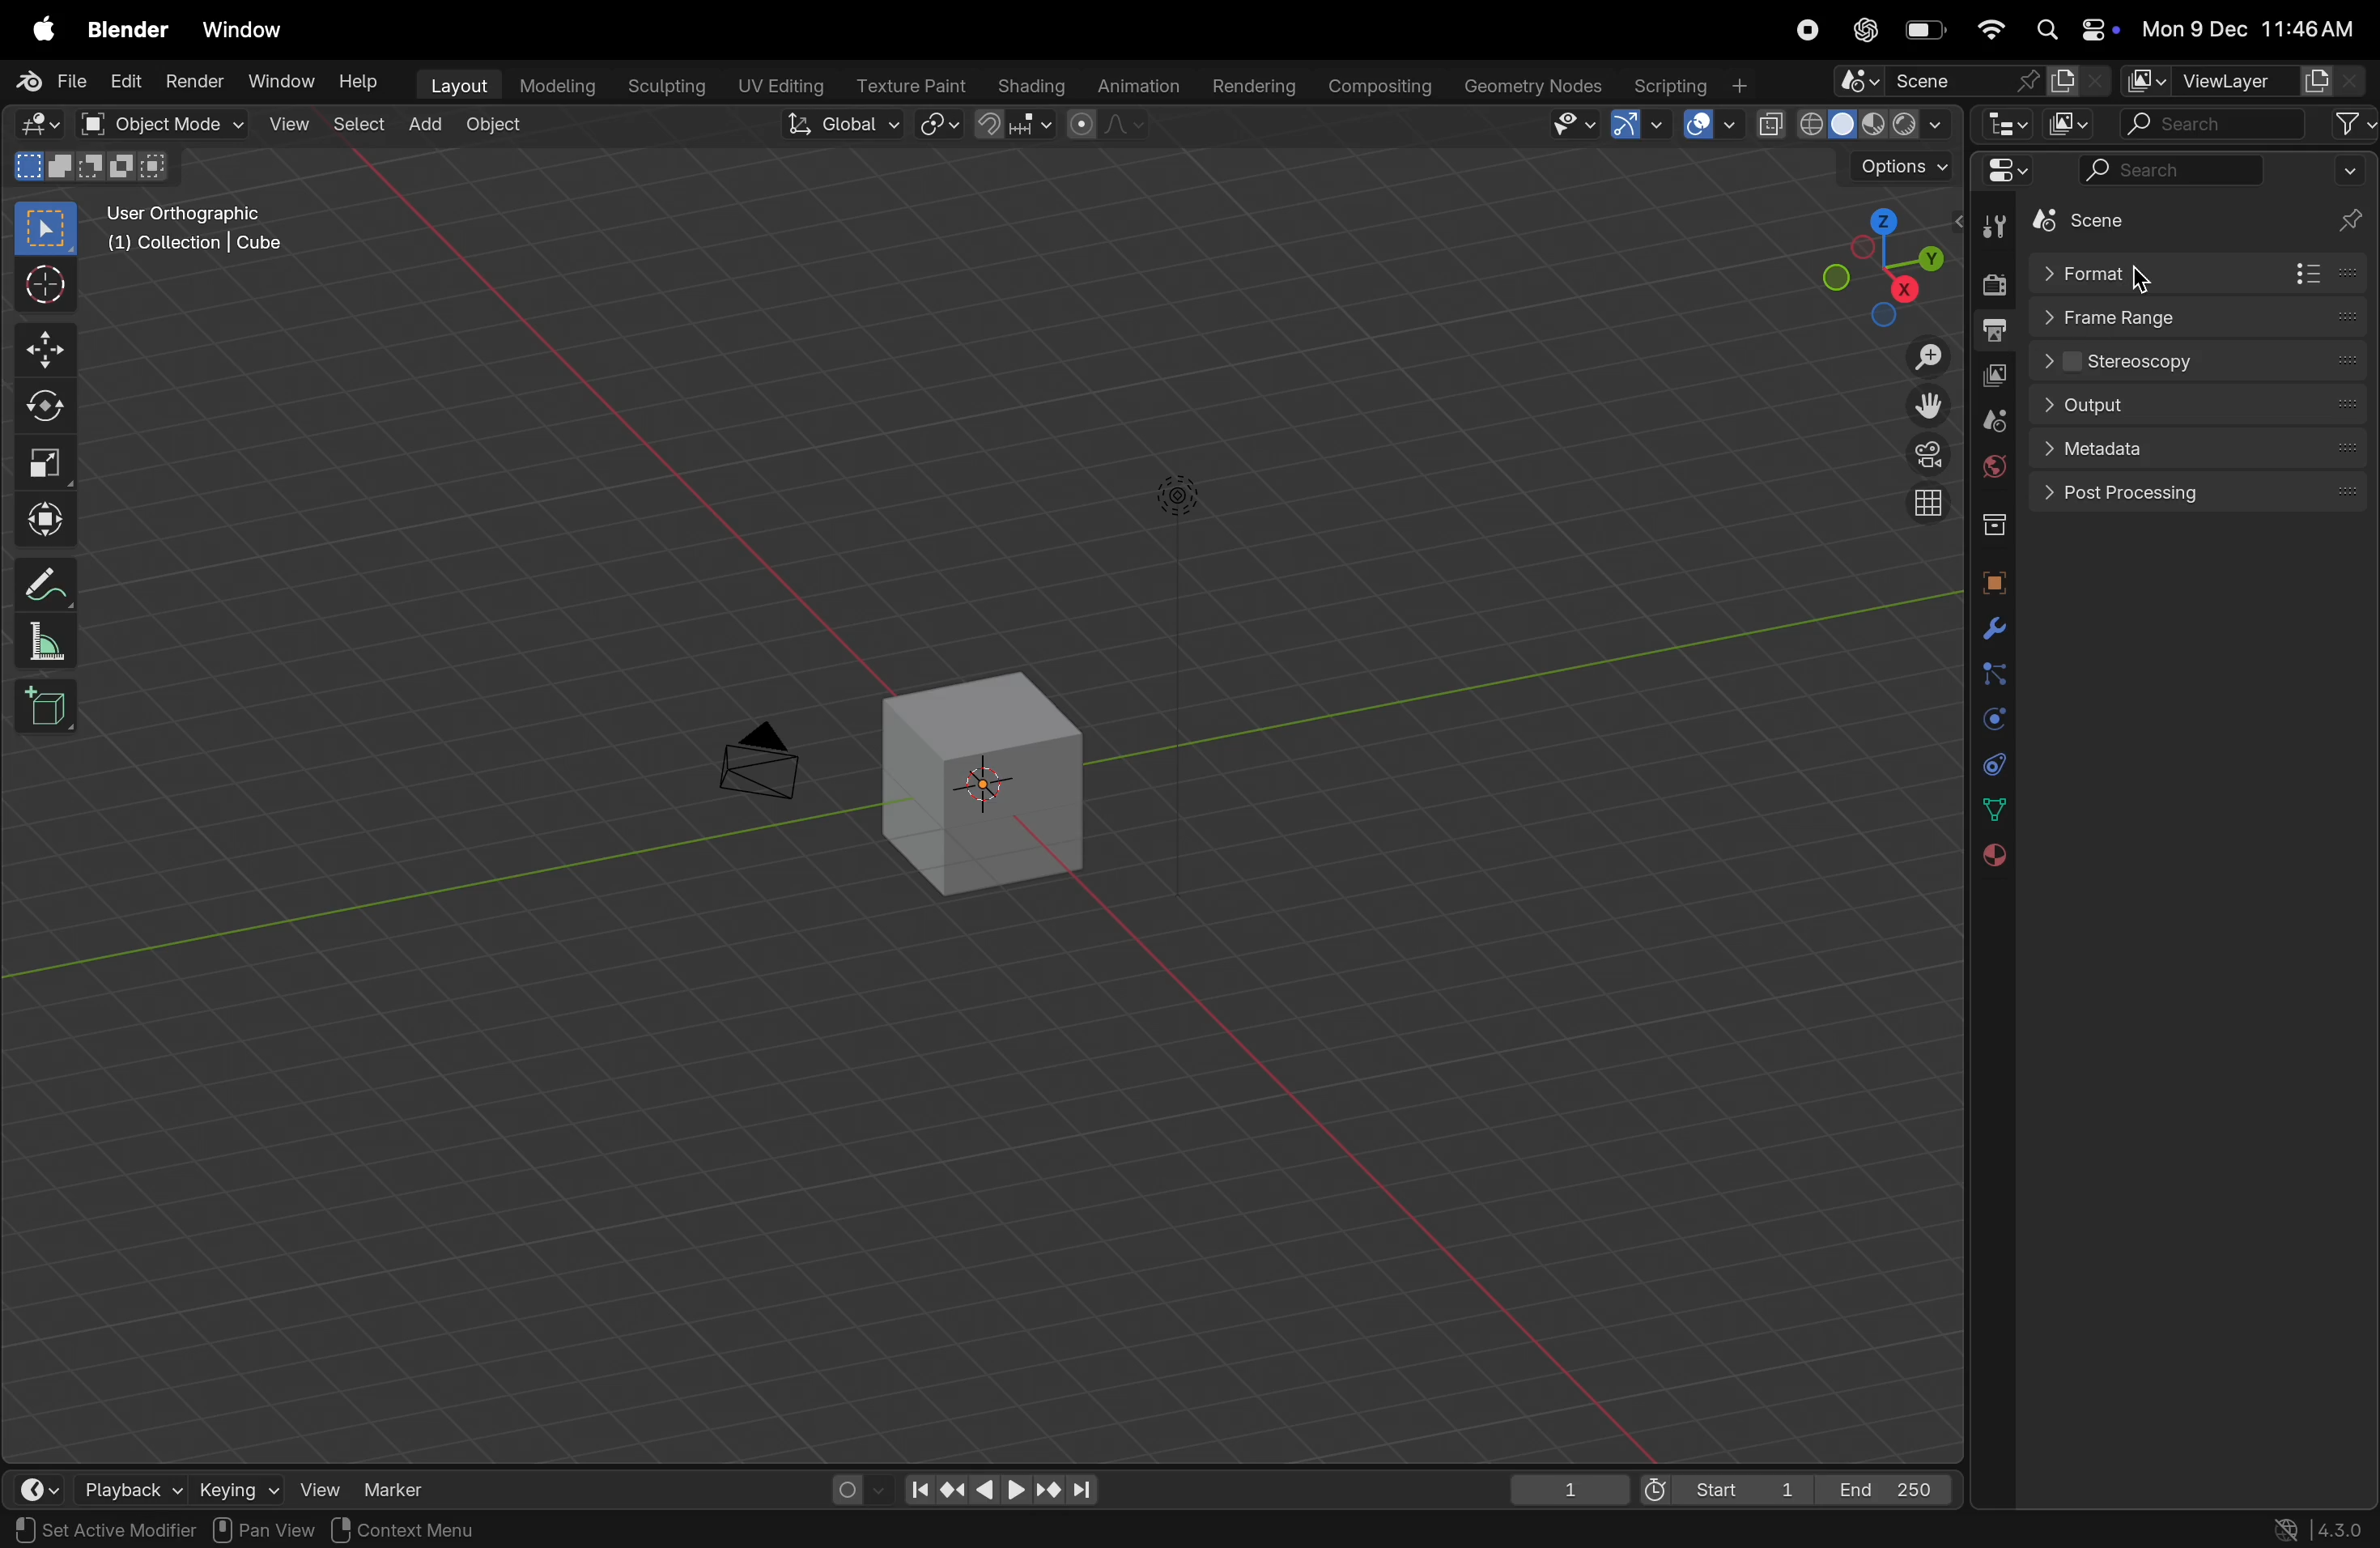  What do you see at coordinates (2205, 358) in the screenshot?
I see `stereeo scopy` at bounding box center [2205, 358].